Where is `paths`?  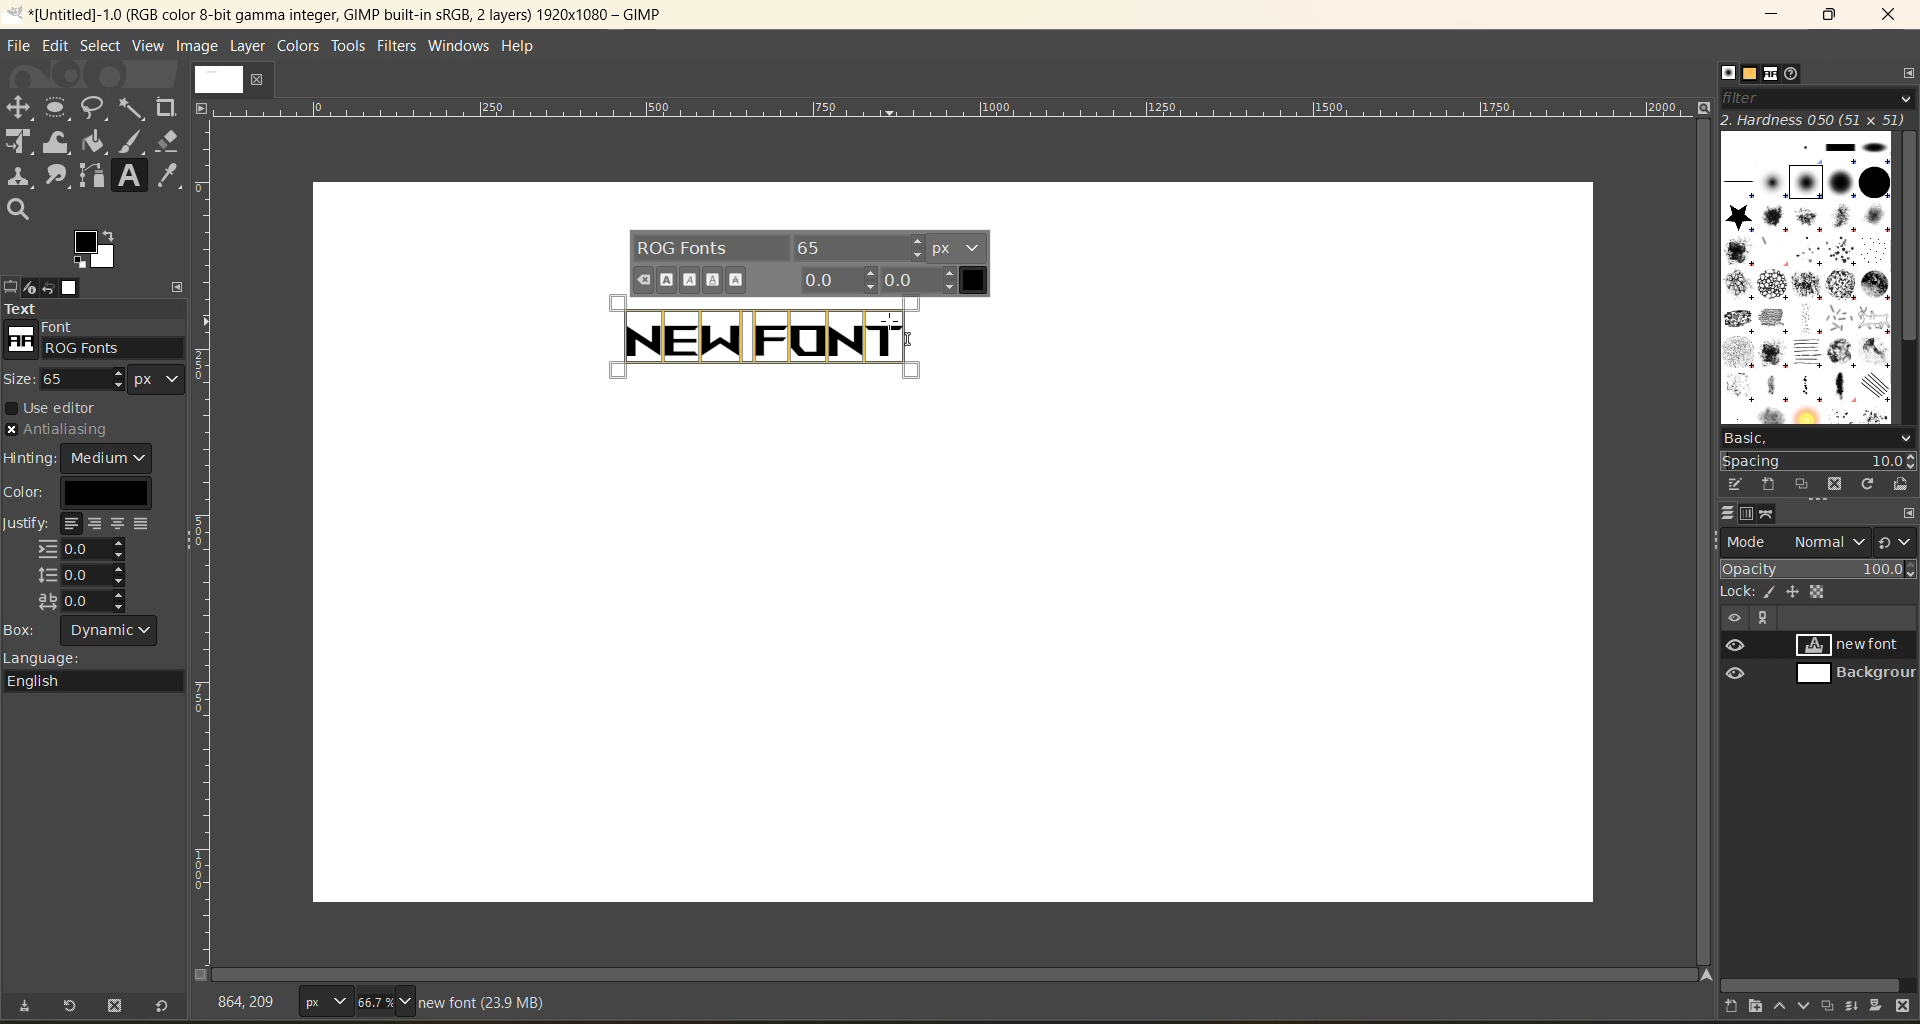
paths is located at coordinates (1767, 514).